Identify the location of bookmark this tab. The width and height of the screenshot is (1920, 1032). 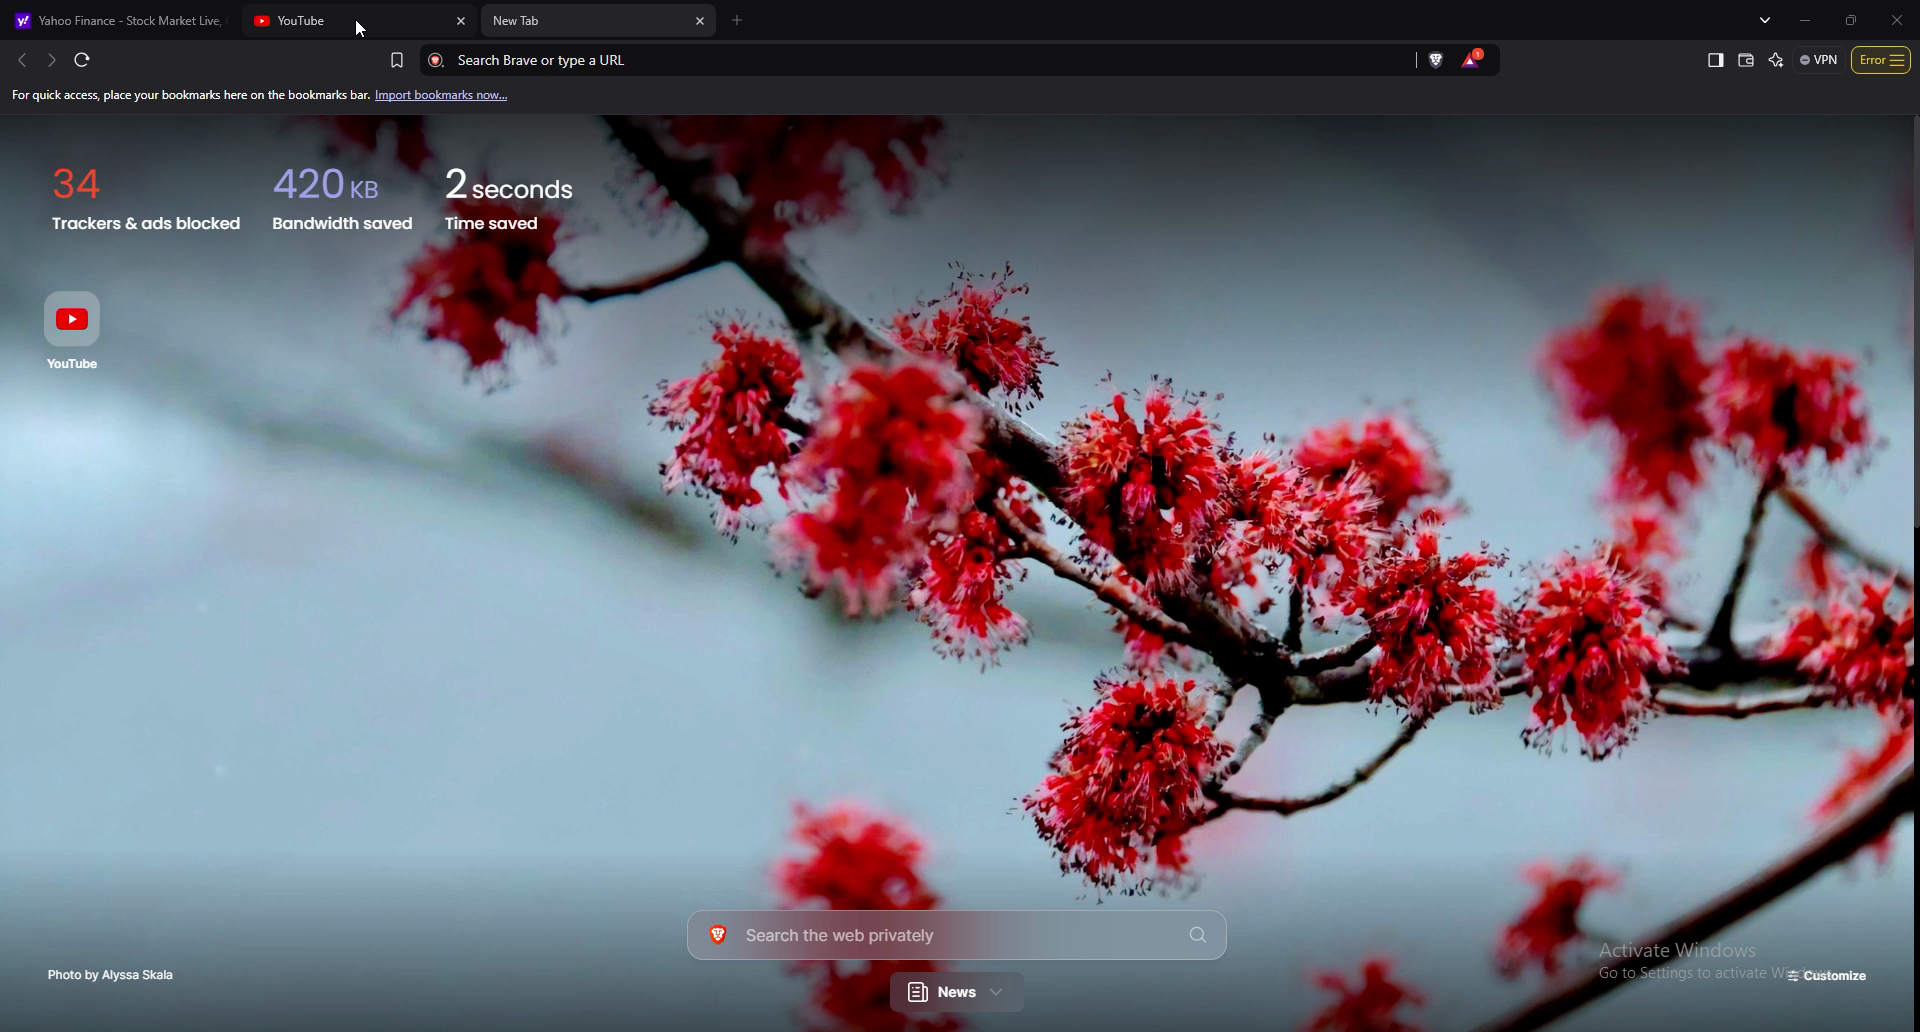
(397, 59).